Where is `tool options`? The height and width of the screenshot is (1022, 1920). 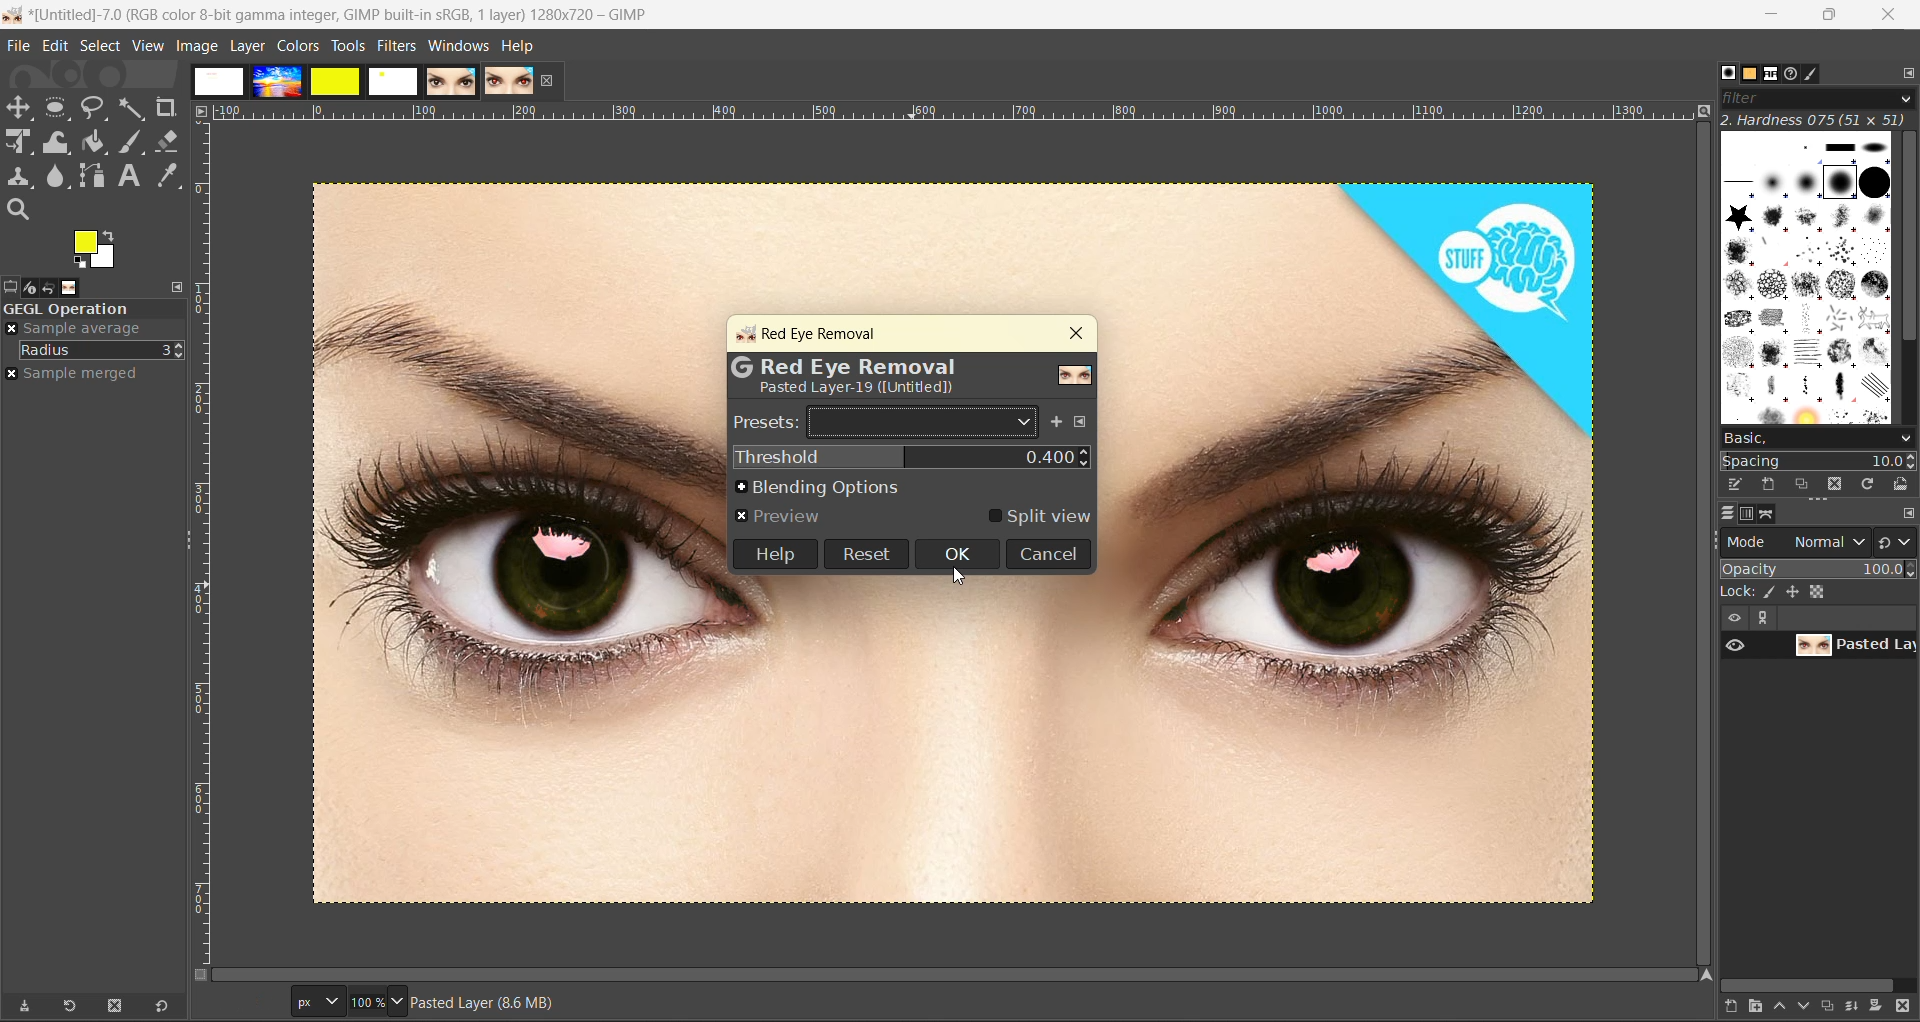
tool options is located at coordinates (12, 285).